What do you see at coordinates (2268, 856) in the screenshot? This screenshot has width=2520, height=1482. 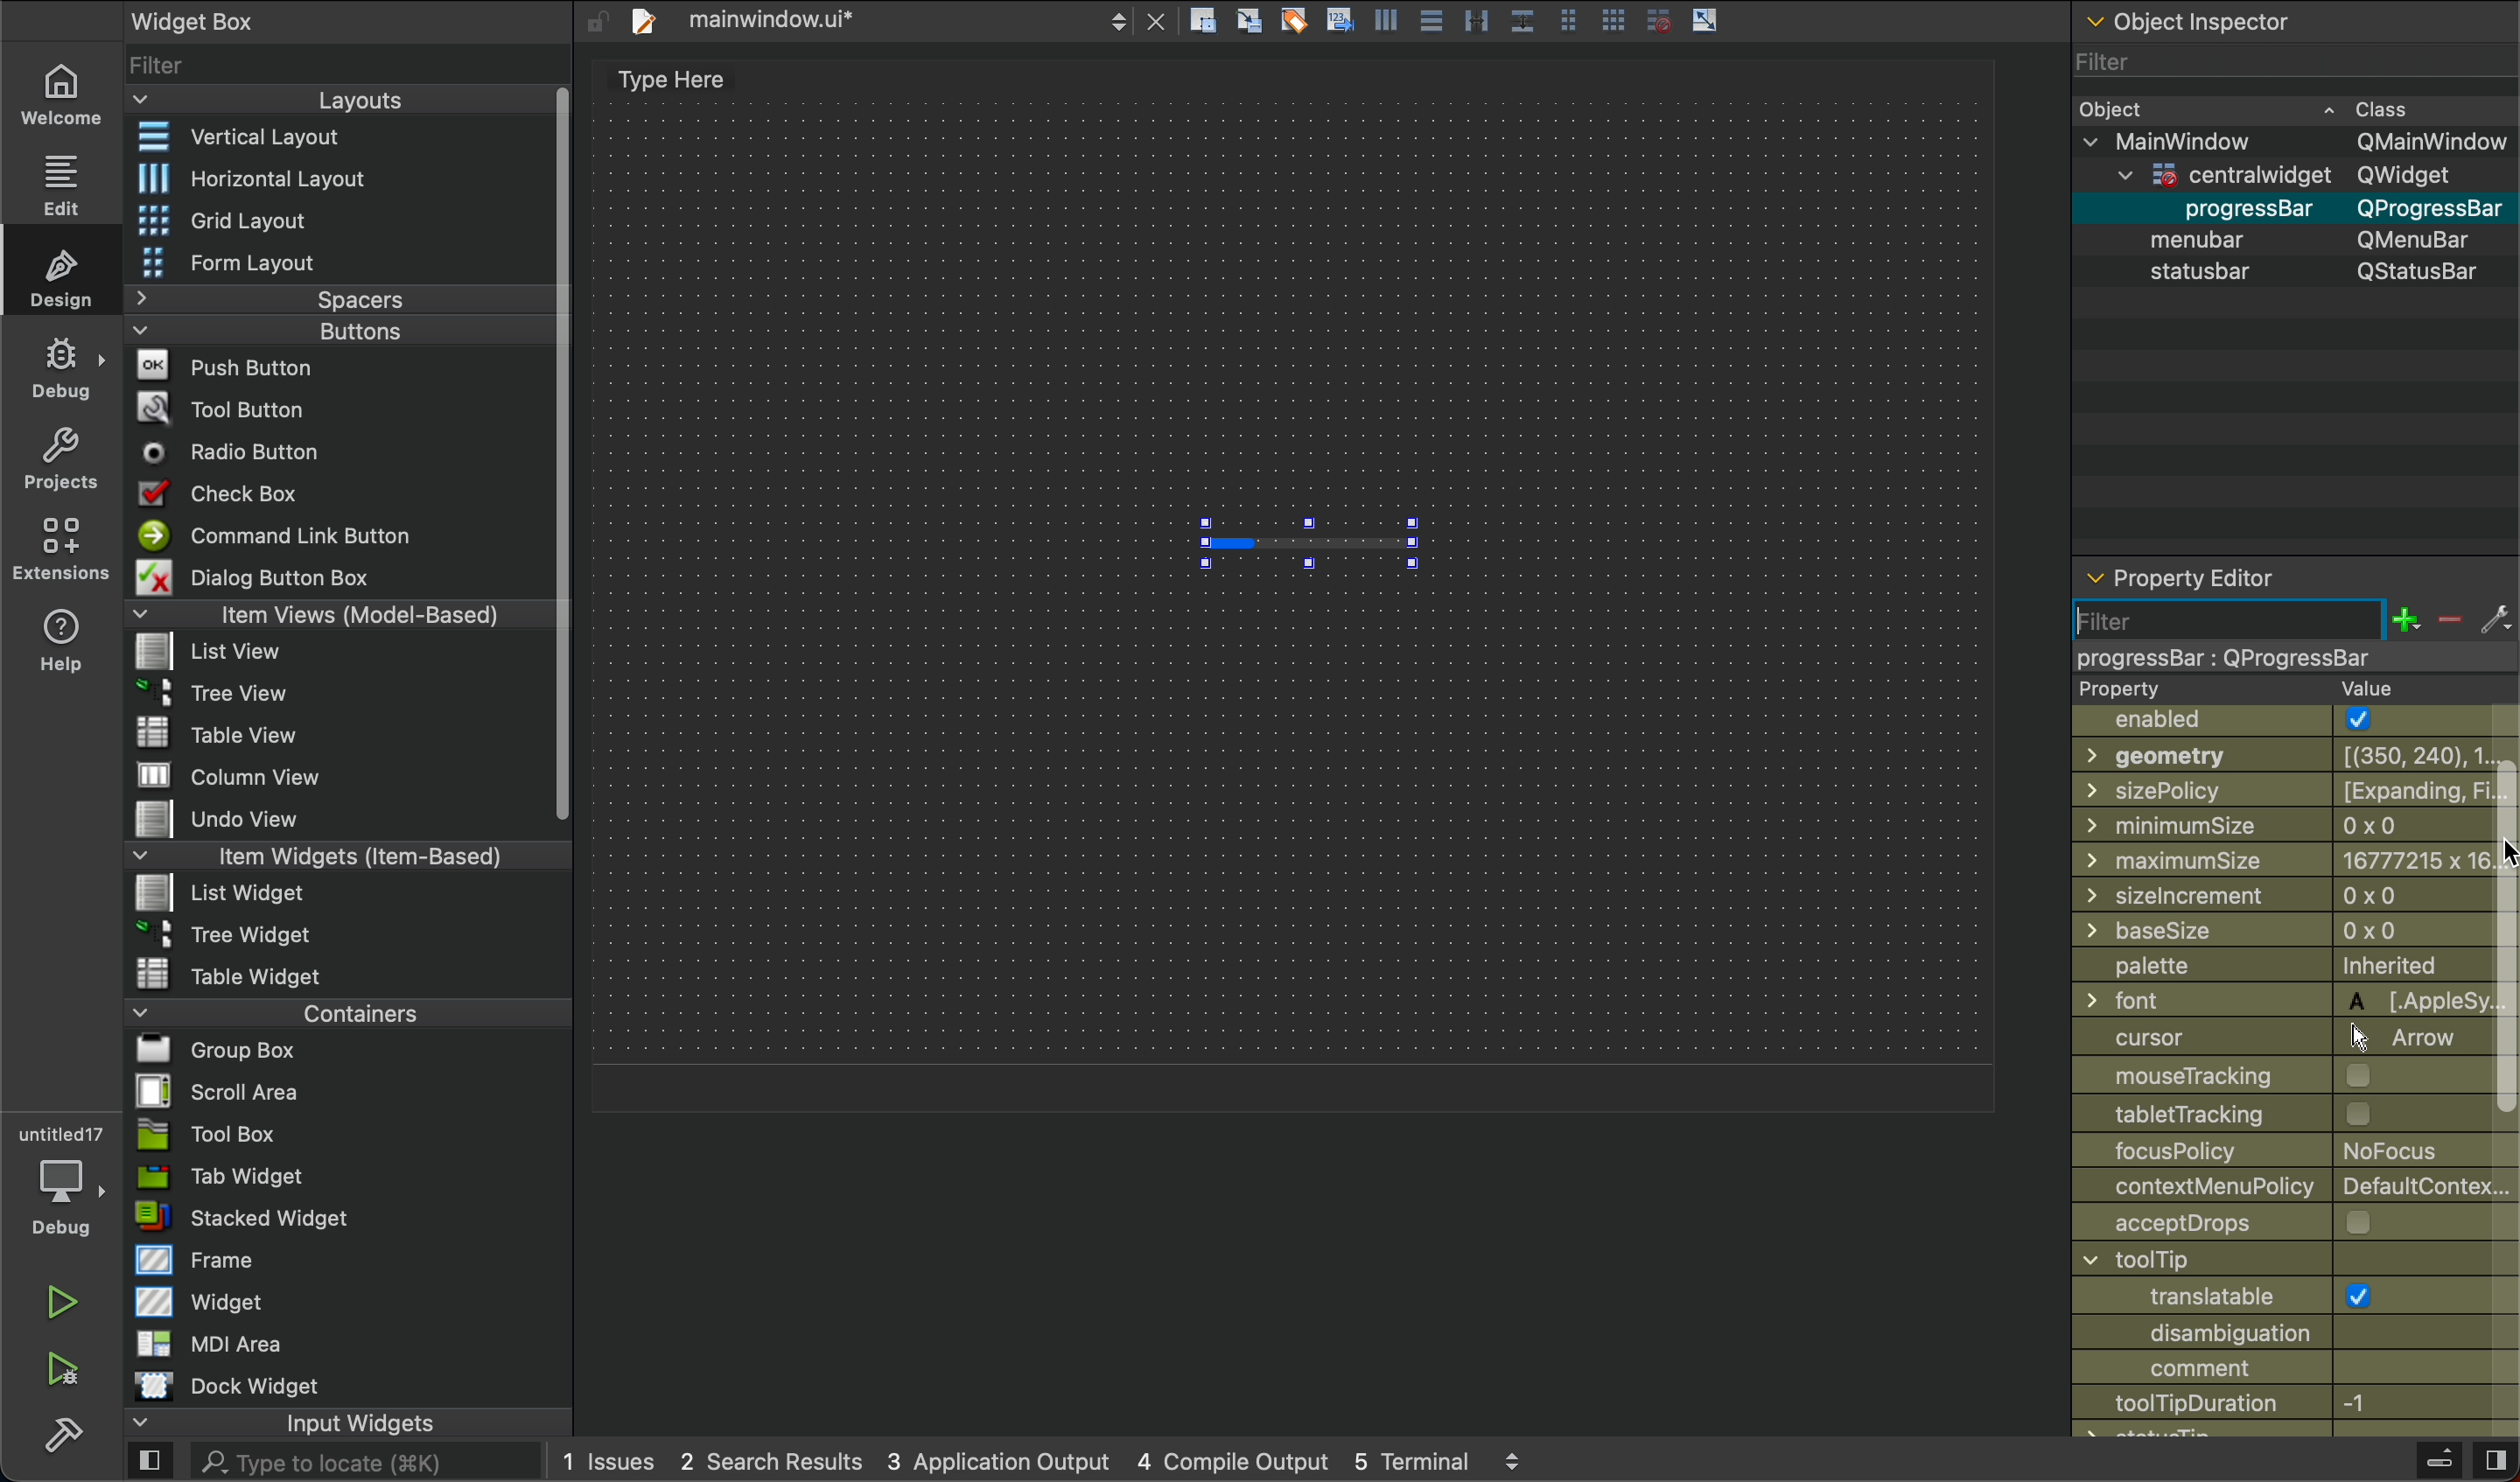 I see `Maximum size` at bounding box center [2268, 856].